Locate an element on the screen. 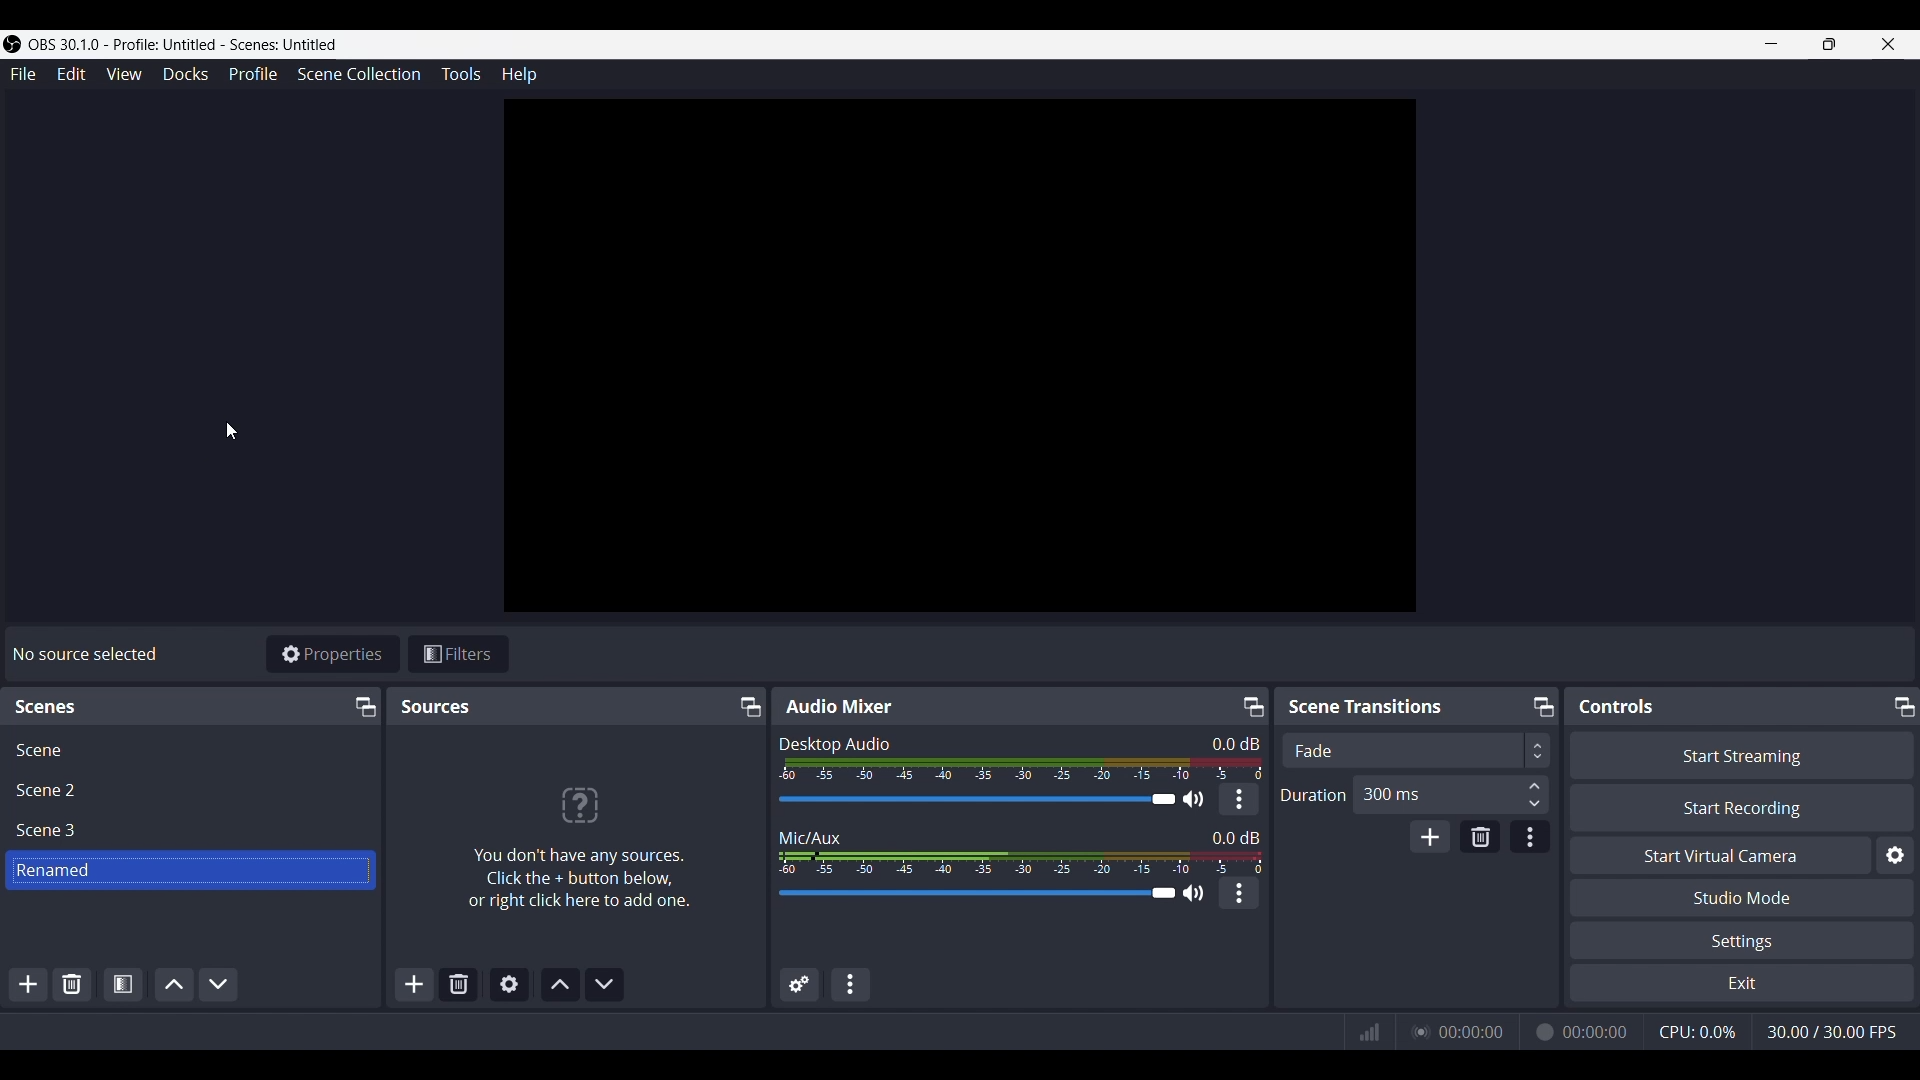 Image resolution: width=1920 pixels, height=1080 pixels. Transition Type Dropdown is located at coordinates (1645, 750).